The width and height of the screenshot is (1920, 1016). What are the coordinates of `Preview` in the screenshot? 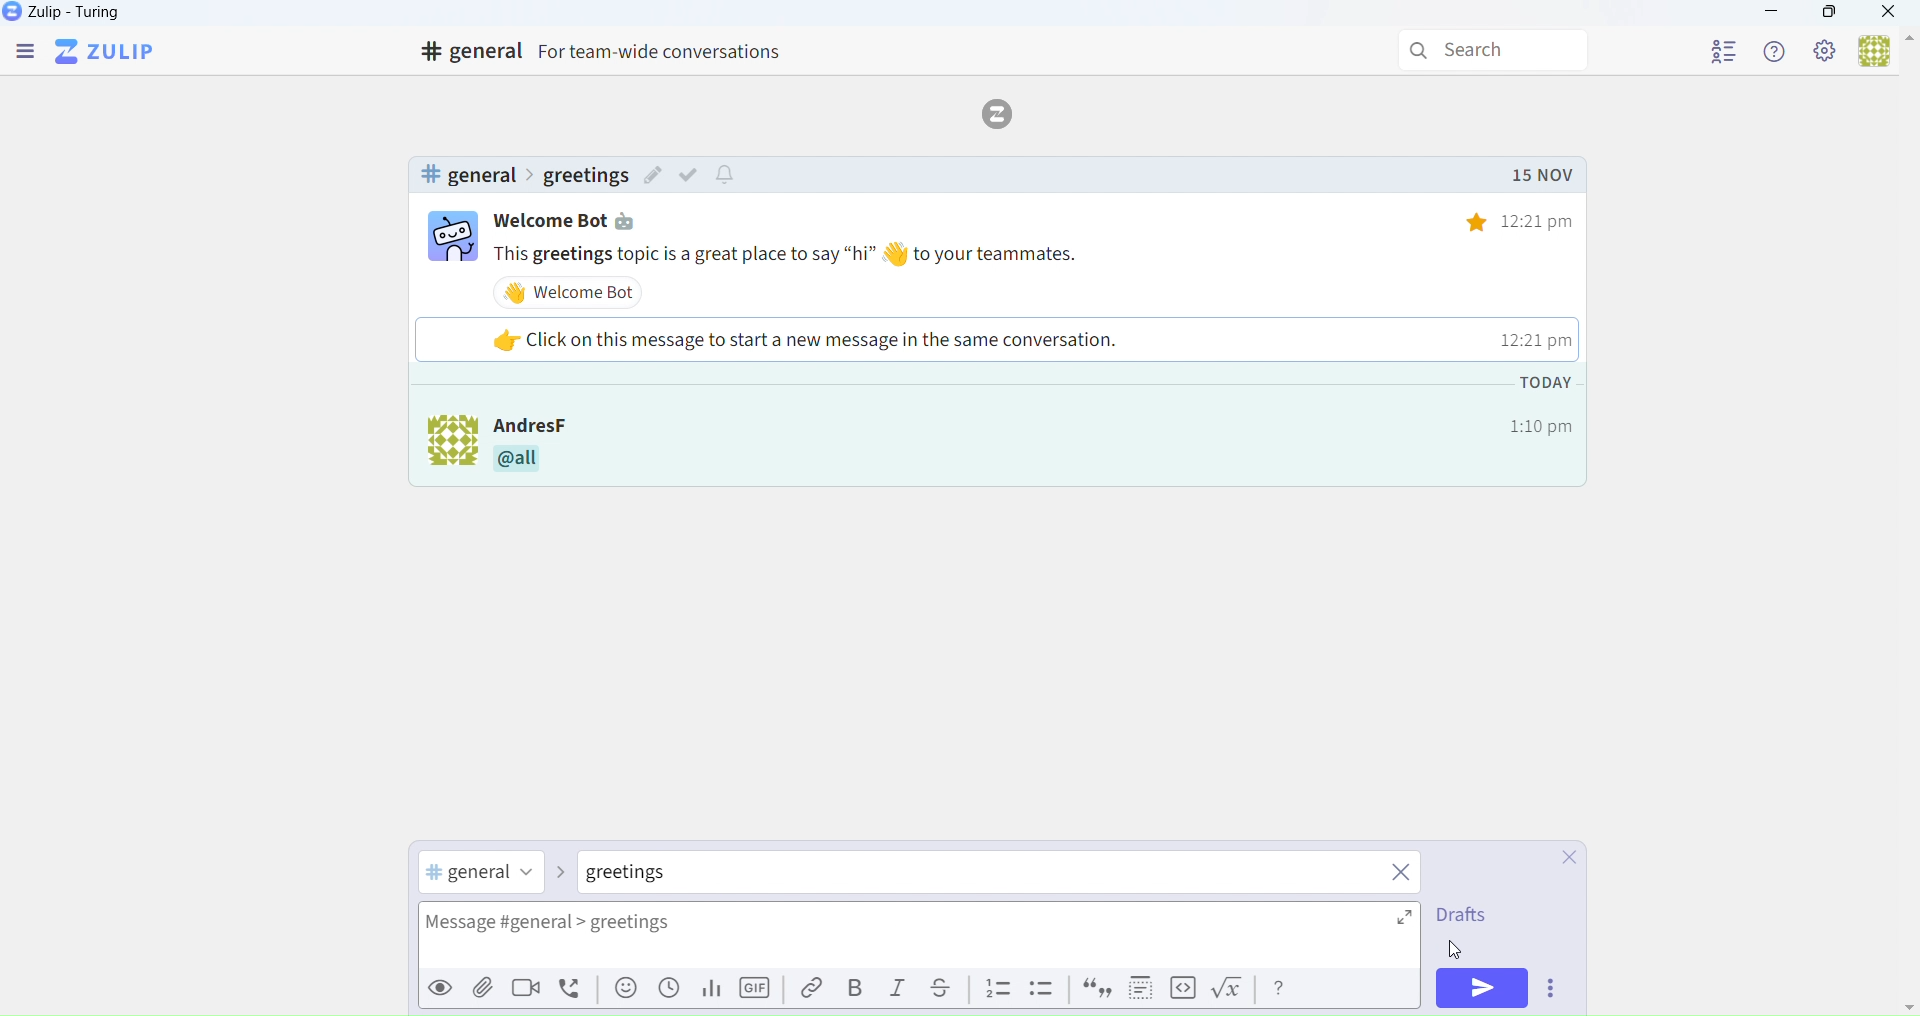 It's located at (437, 988).